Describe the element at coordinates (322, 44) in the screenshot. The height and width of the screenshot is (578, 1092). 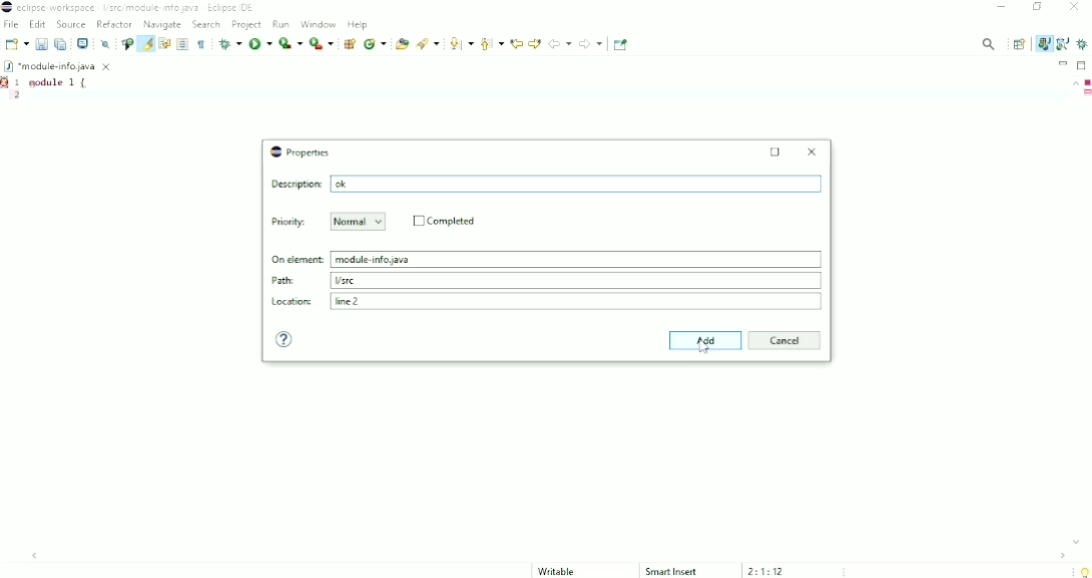
I see `Run last tool` at that location.